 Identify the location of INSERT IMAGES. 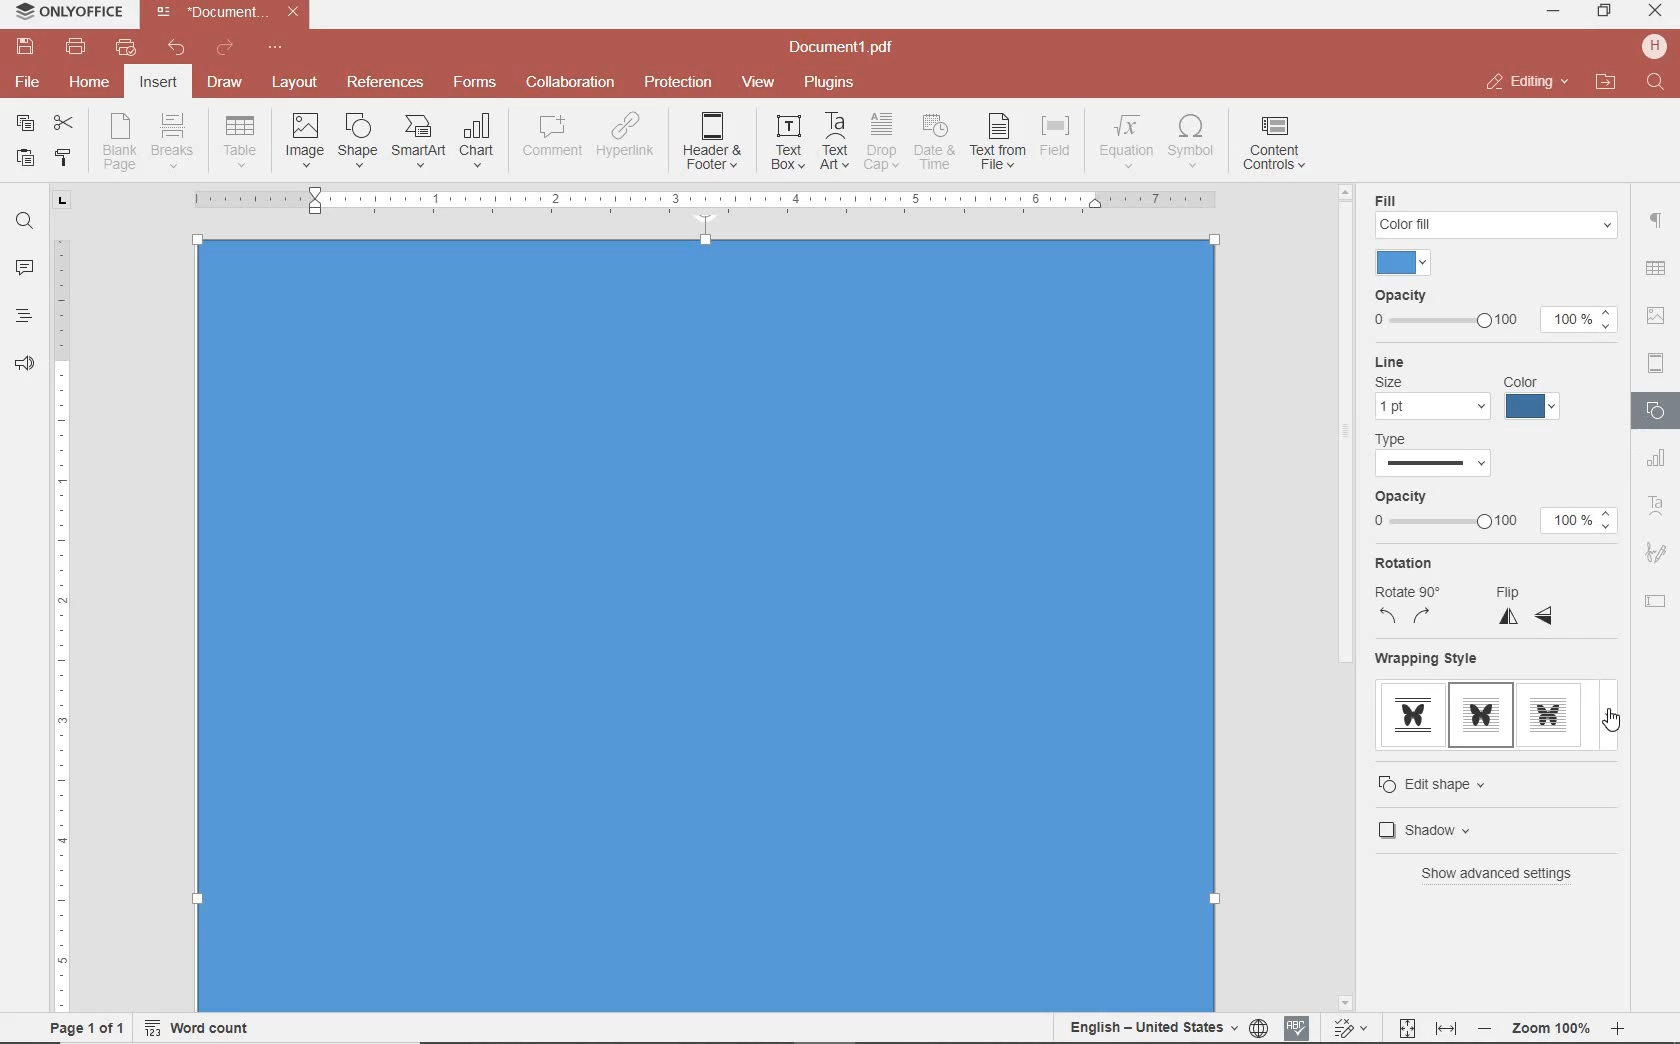
(305, 139).